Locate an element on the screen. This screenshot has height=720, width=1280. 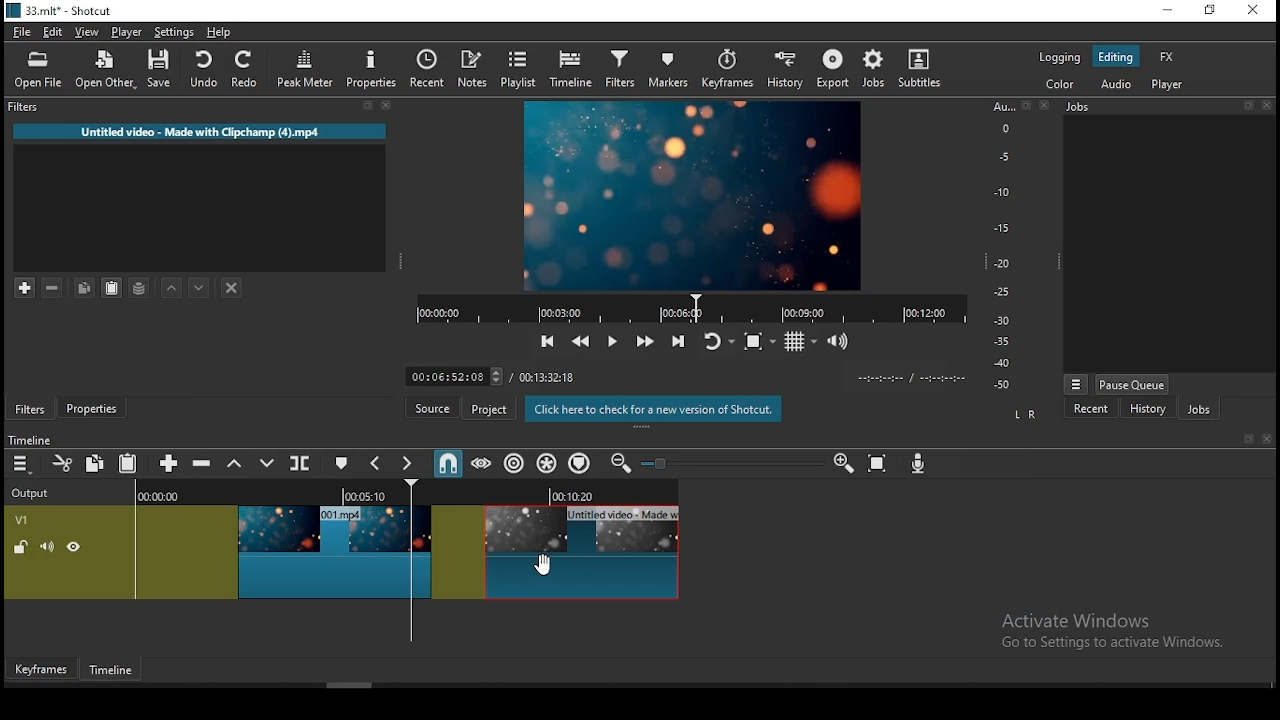
toggle player looping is located at coordinates (717, 342).